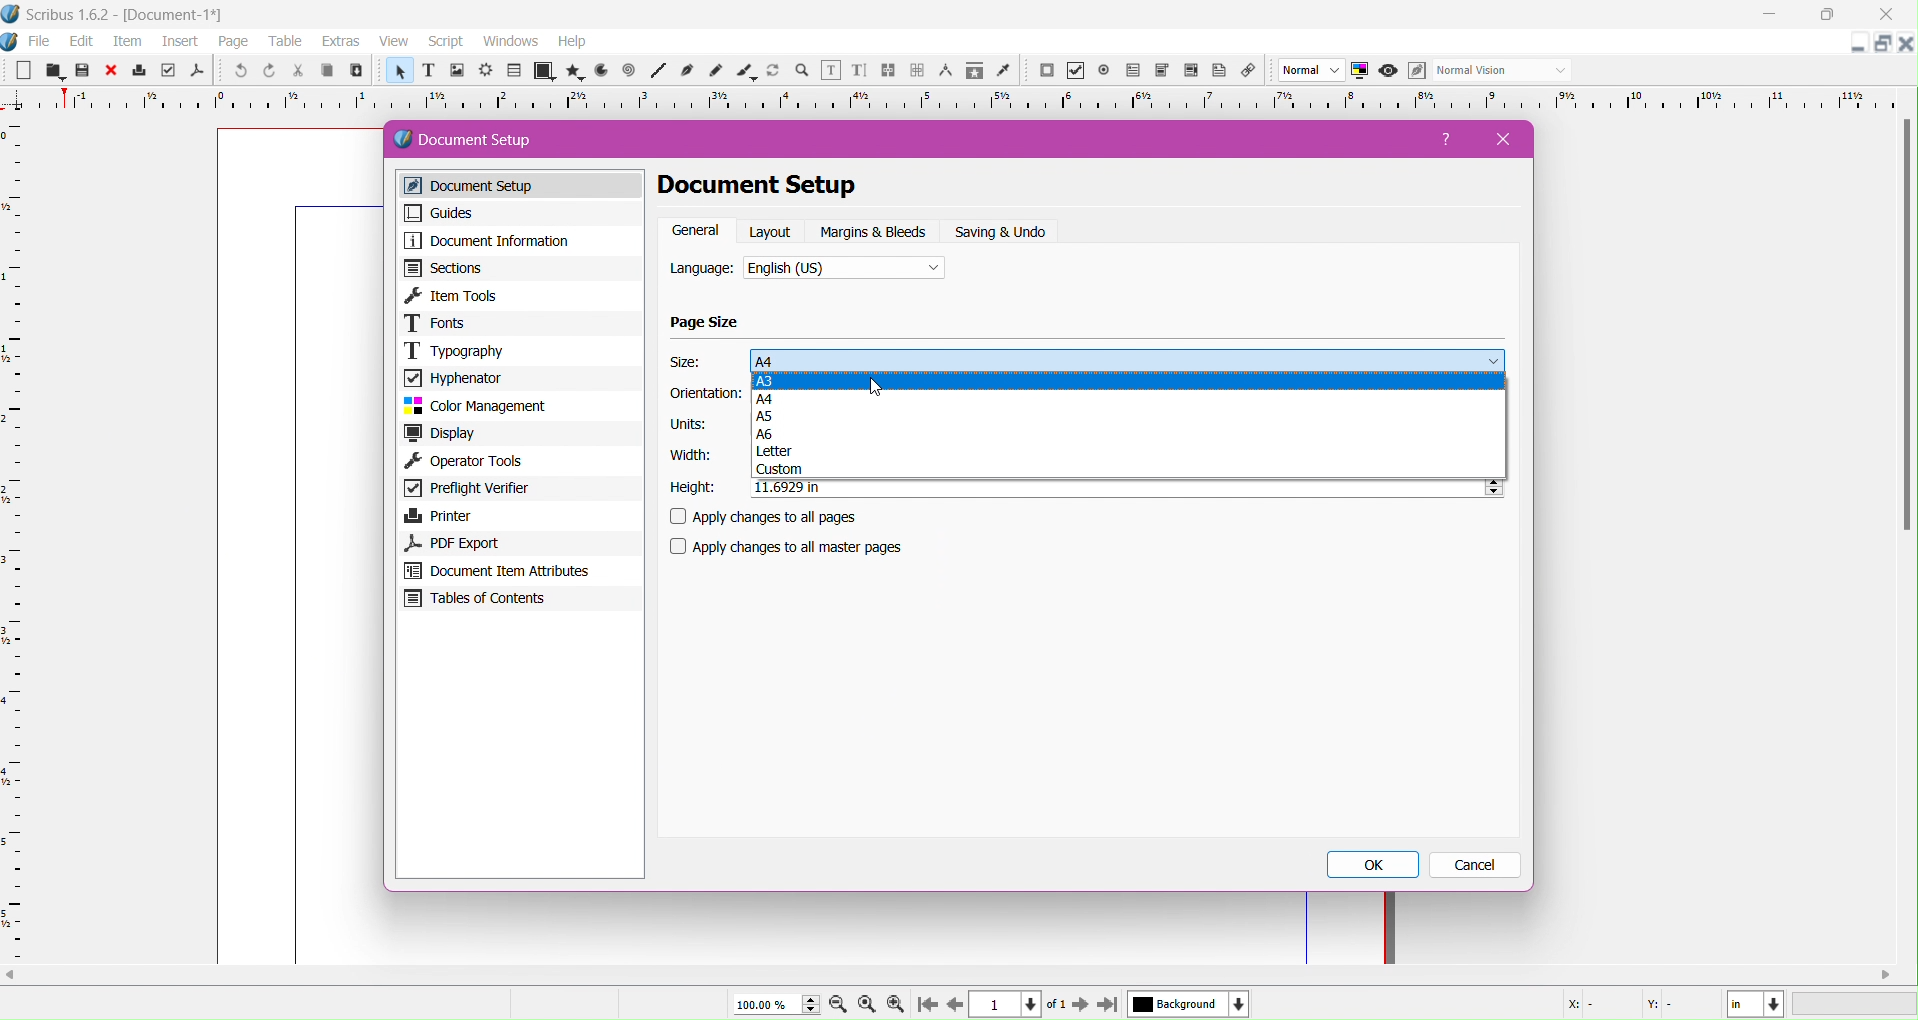 The height and width of the screenshot is (1020, 1918). What do you see at coordinates (12, 14) in the screenshot?
I see `app icon` at bounding box center [12, 14].